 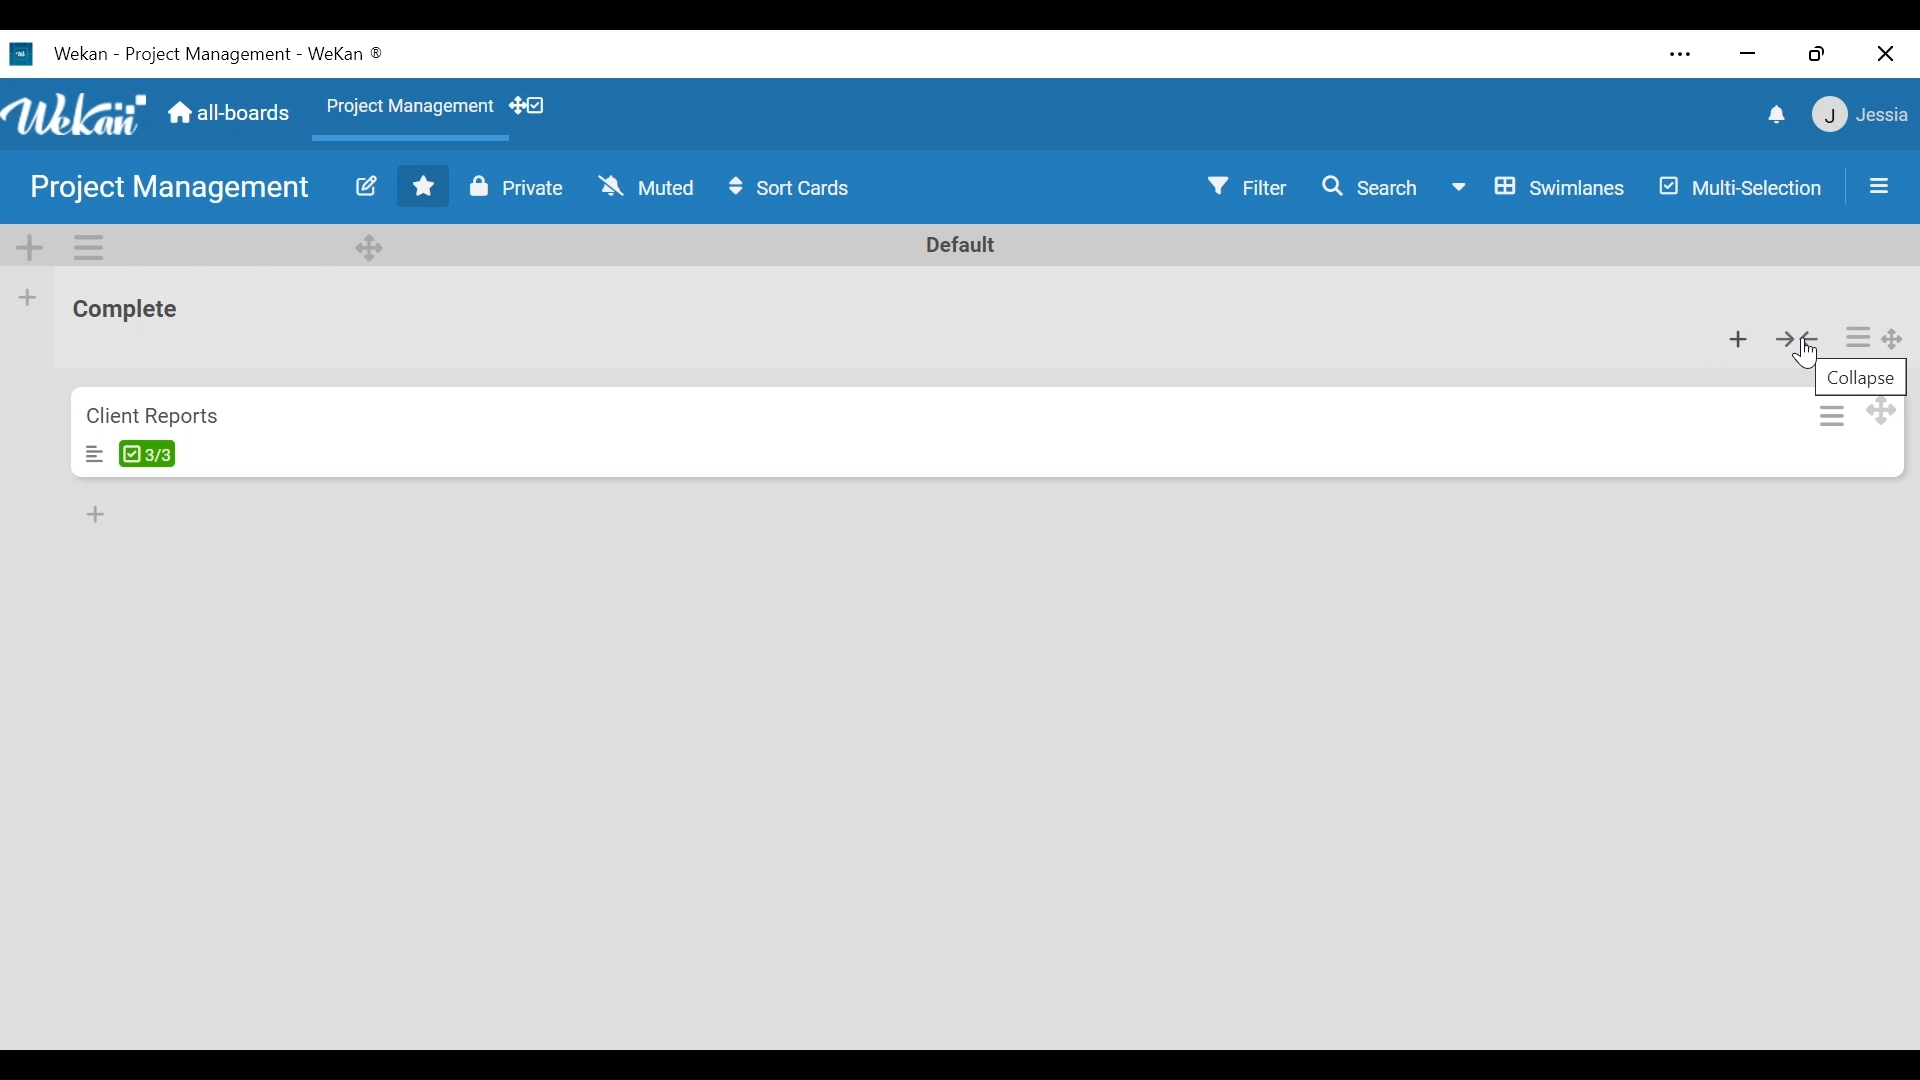 What do you see at coordinates (1831, 415) in the screenshot?
I see `Card actions` at bounding box center [1831, 415].